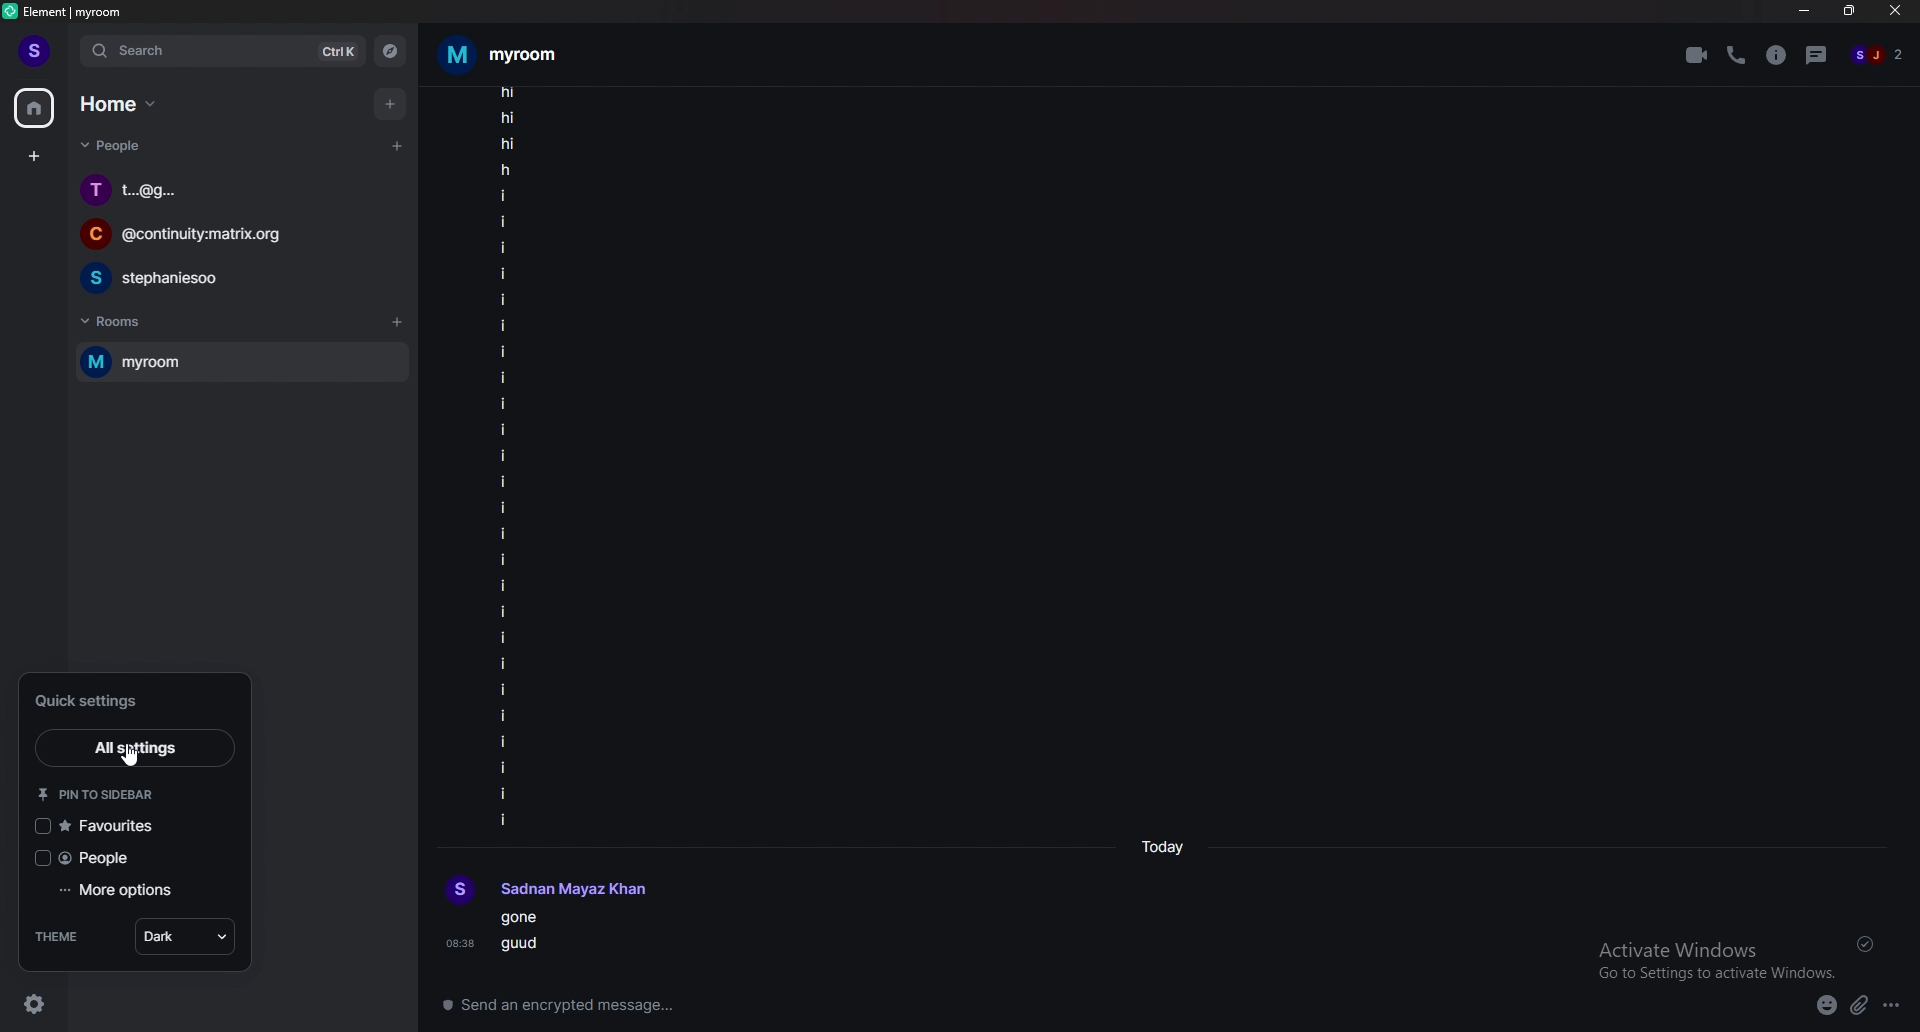 This screenshot has height=1032, width=1920. What do you see at coordinates (390, 50) in the screenshot?
I see `explore` at bounding box center [390, 50].